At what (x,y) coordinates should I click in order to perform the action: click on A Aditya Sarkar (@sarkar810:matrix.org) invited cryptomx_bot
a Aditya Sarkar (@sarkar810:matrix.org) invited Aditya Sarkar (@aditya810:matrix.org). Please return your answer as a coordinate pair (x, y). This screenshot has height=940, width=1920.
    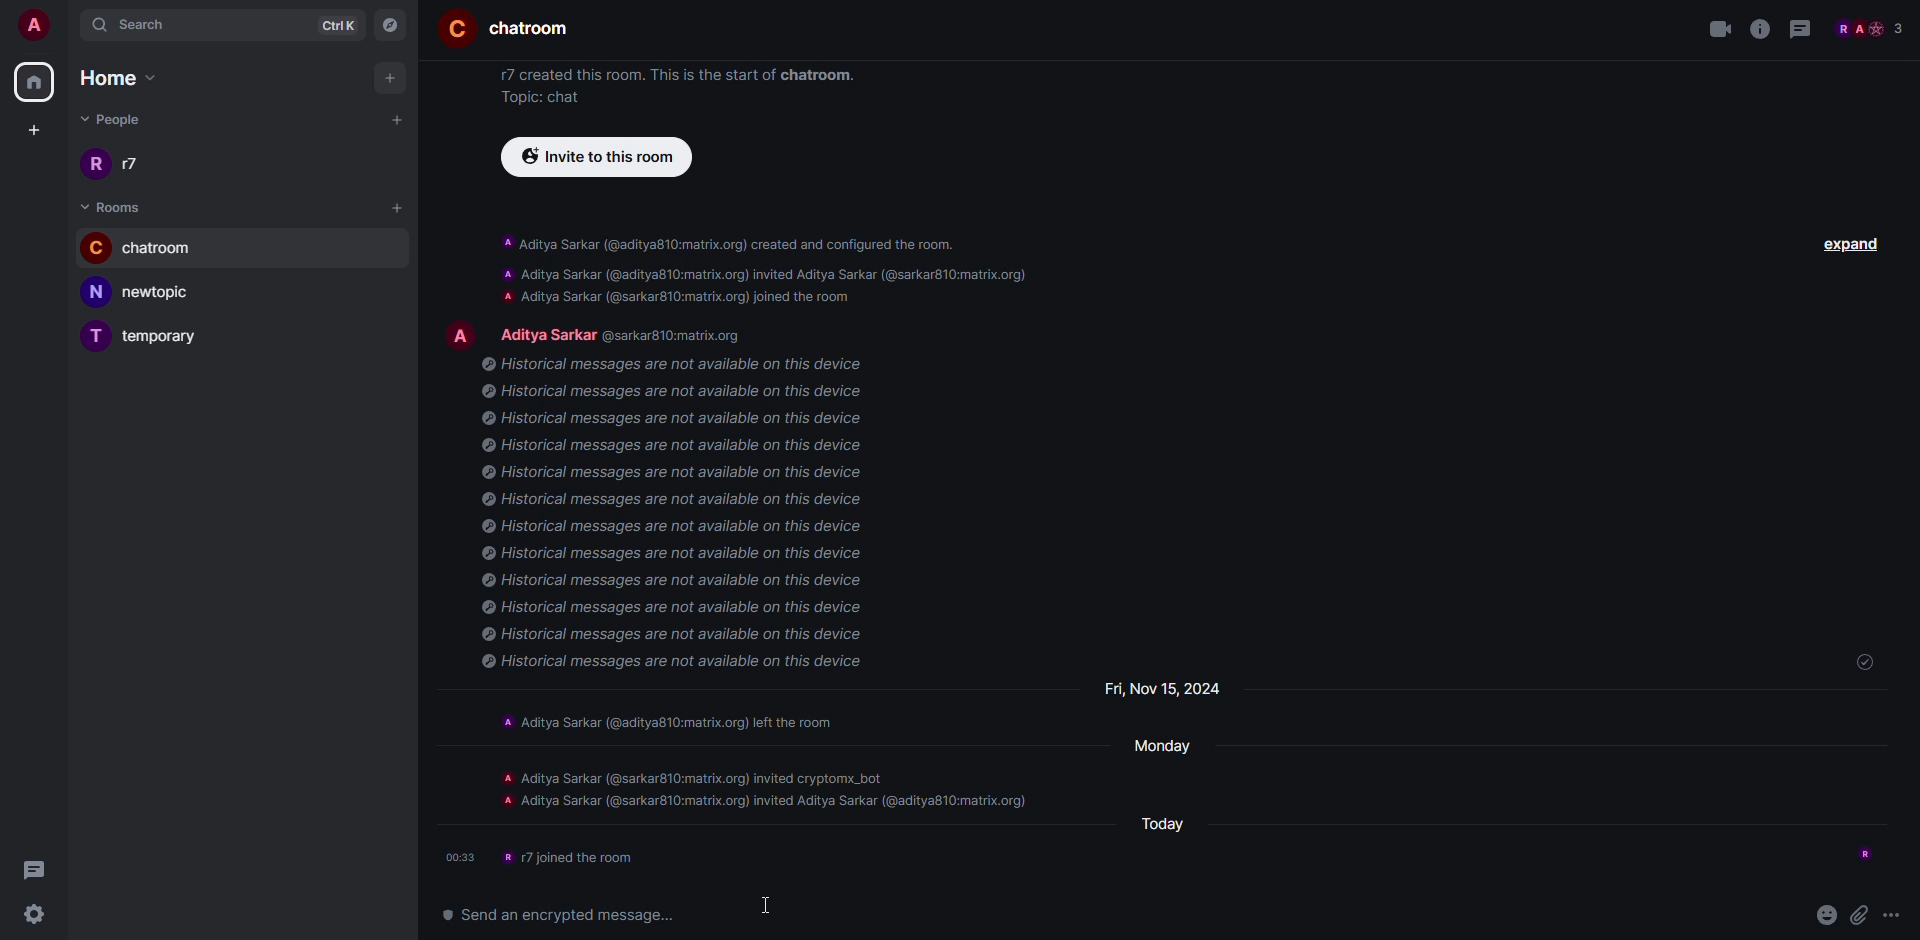
    Looking at the image, I should click on (759, 789).